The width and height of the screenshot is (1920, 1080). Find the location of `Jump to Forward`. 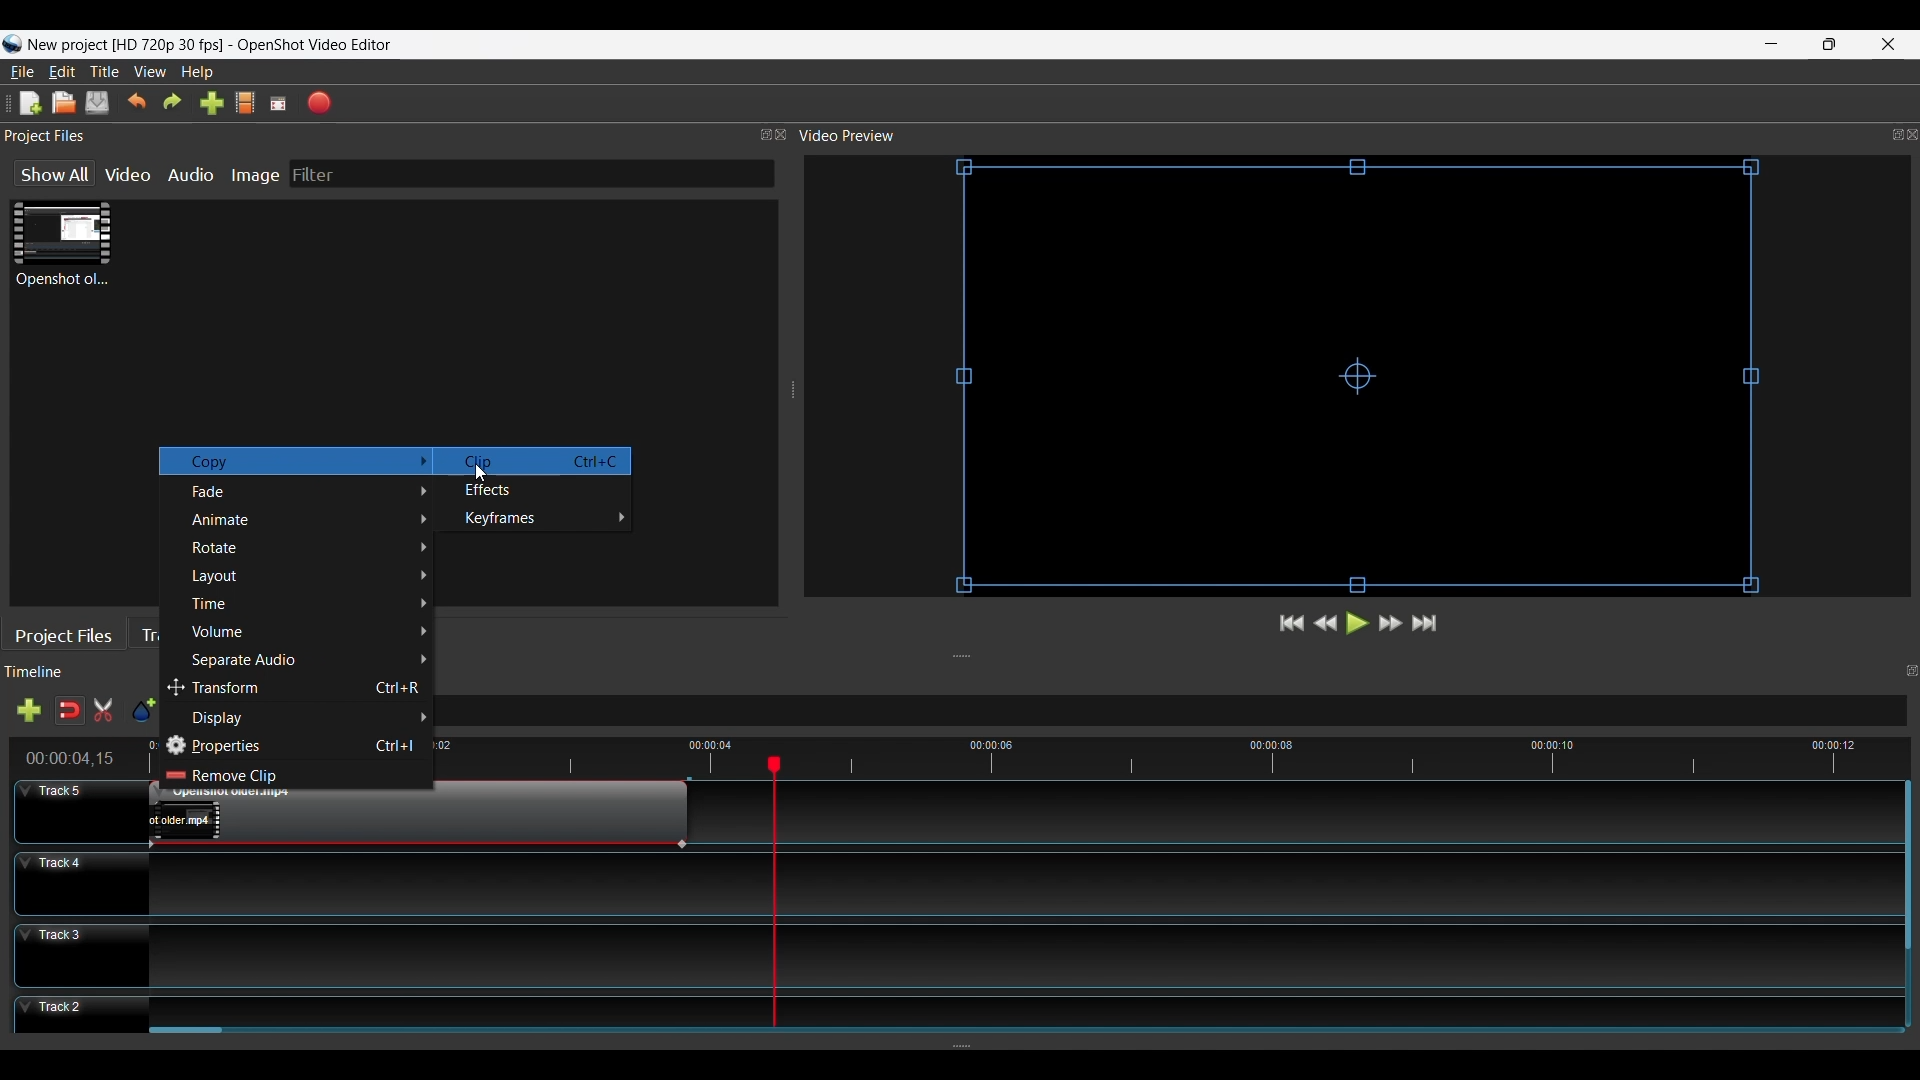

Jump to Forward is located at coordinates (1292, 625).